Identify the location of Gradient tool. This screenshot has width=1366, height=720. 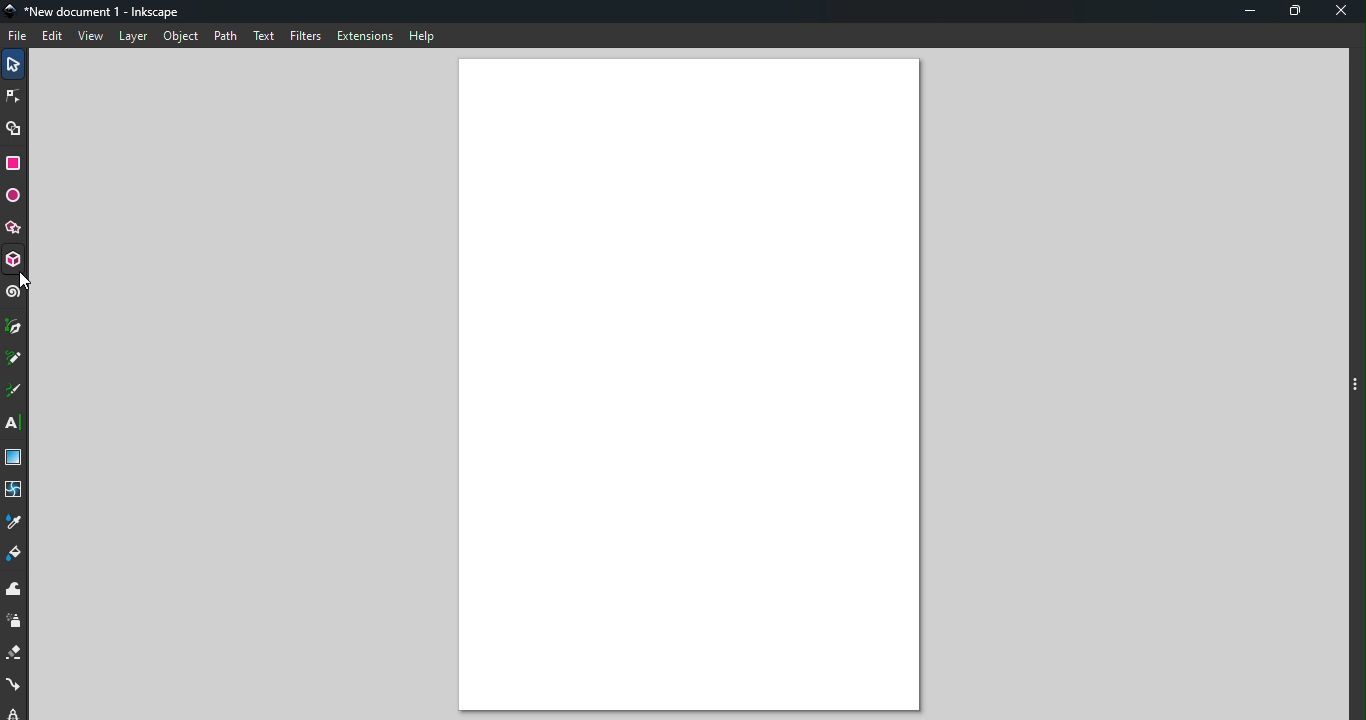
(15, 455).